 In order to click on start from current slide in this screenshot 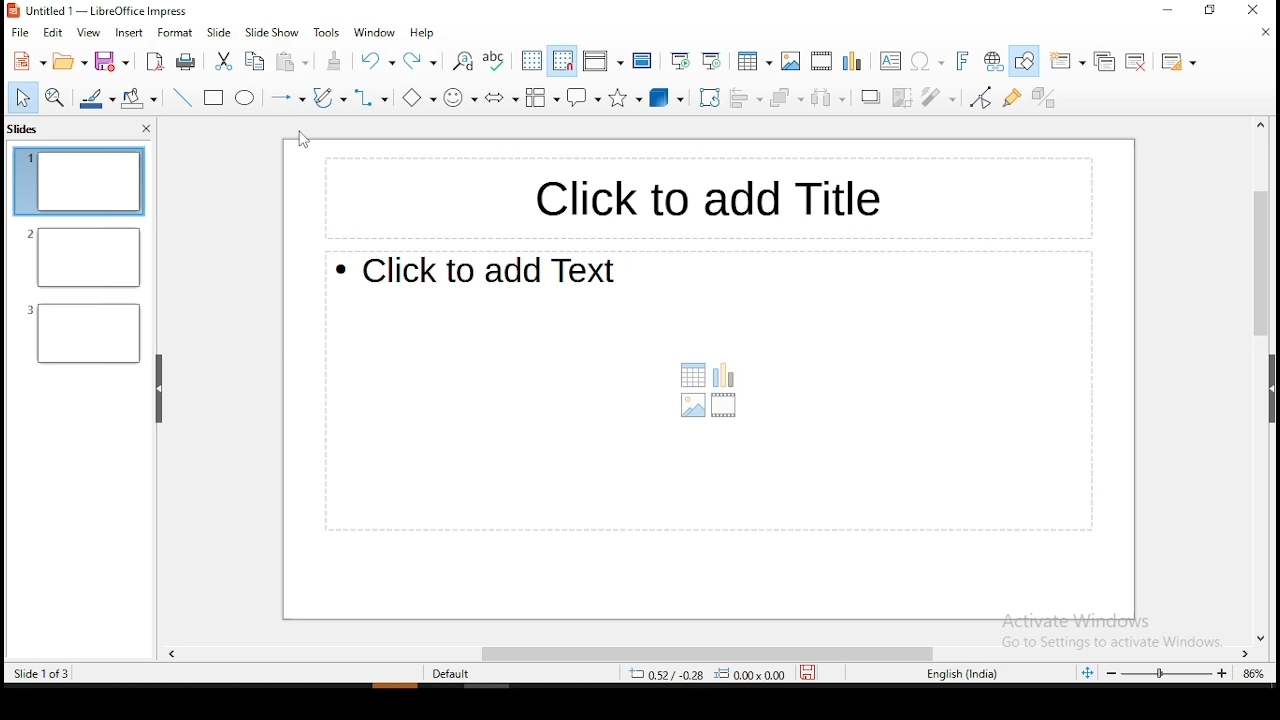, I will do `click(714, 62)`.